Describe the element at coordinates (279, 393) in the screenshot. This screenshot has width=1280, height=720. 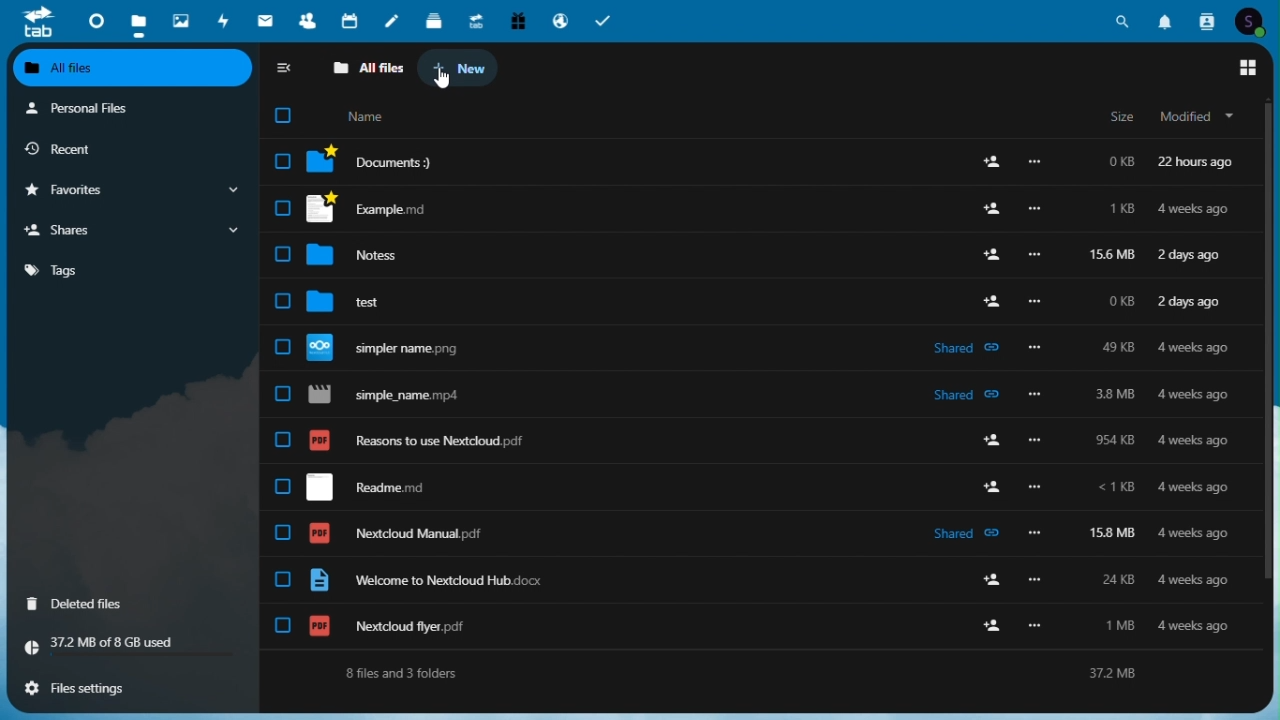
I see `check box` at that location.